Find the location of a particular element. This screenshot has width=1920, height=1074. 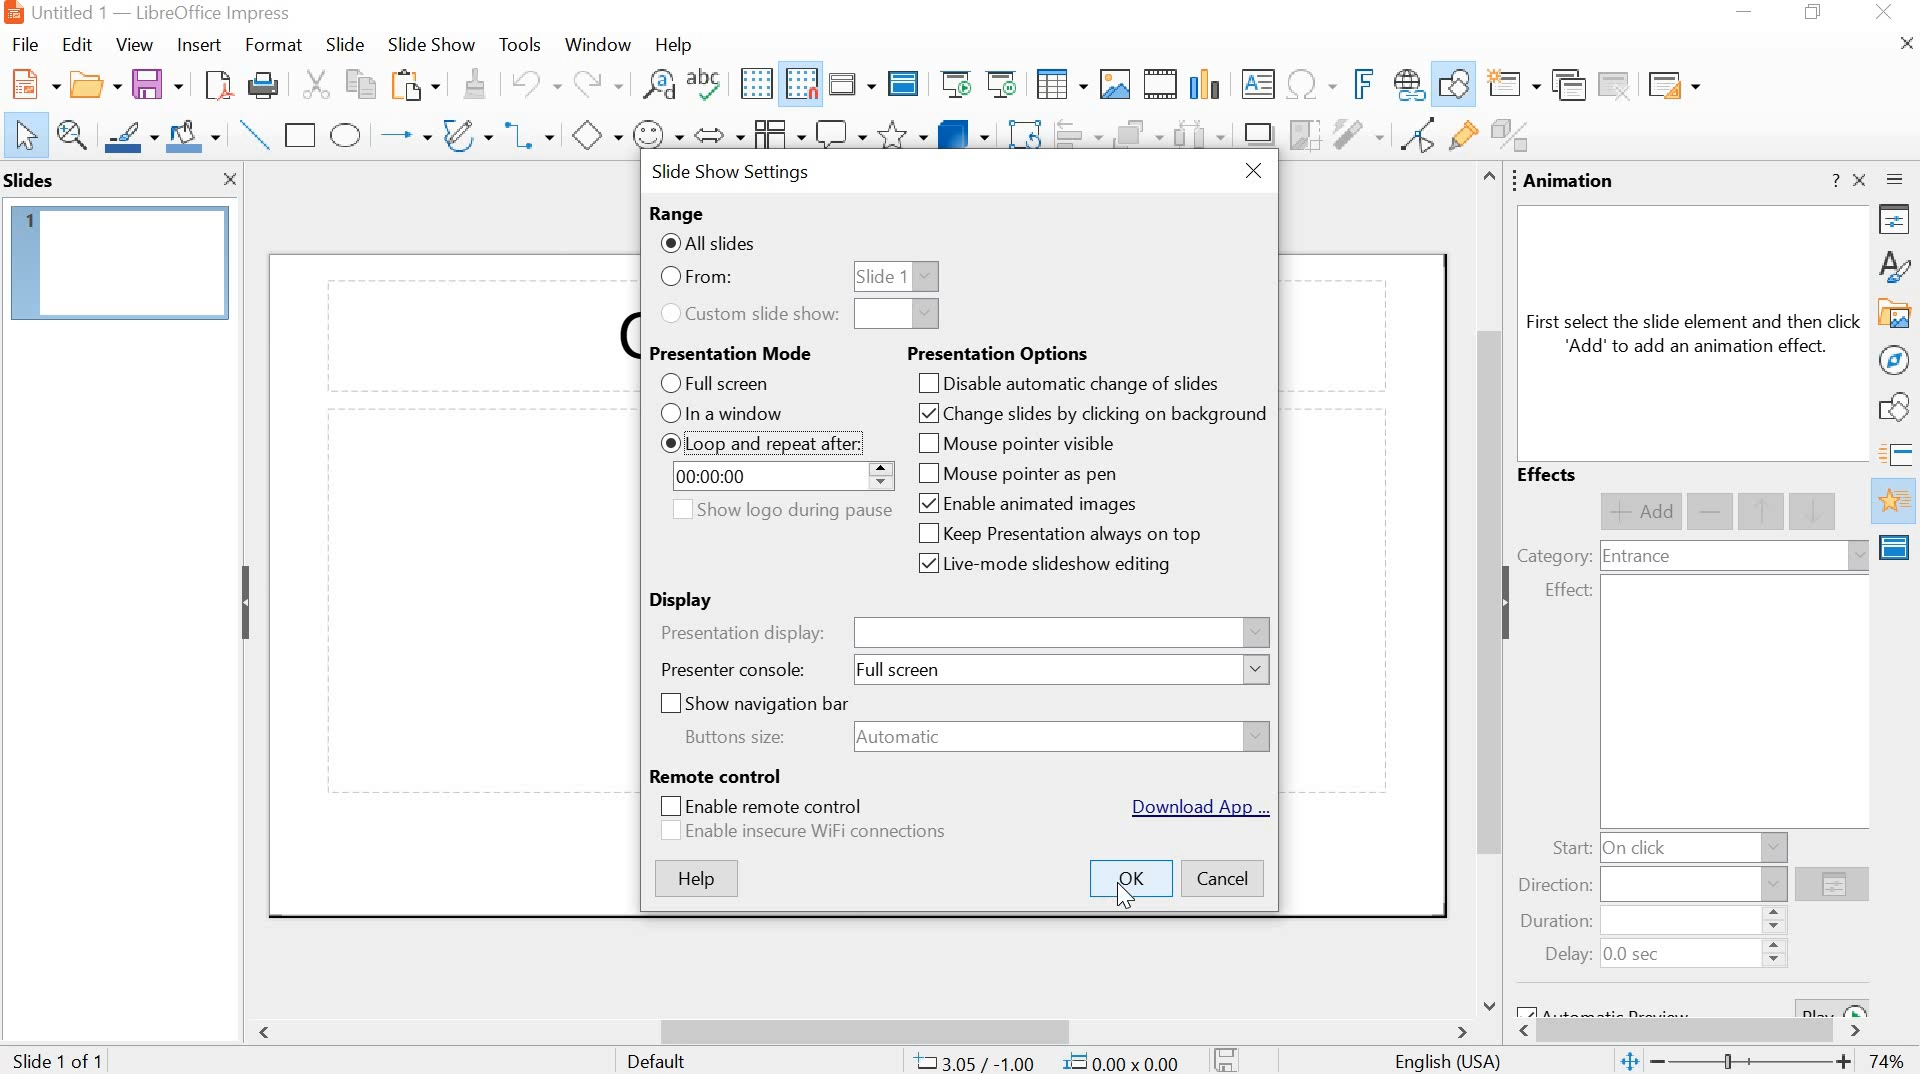

insert video is located at coordinates (1161, 84).